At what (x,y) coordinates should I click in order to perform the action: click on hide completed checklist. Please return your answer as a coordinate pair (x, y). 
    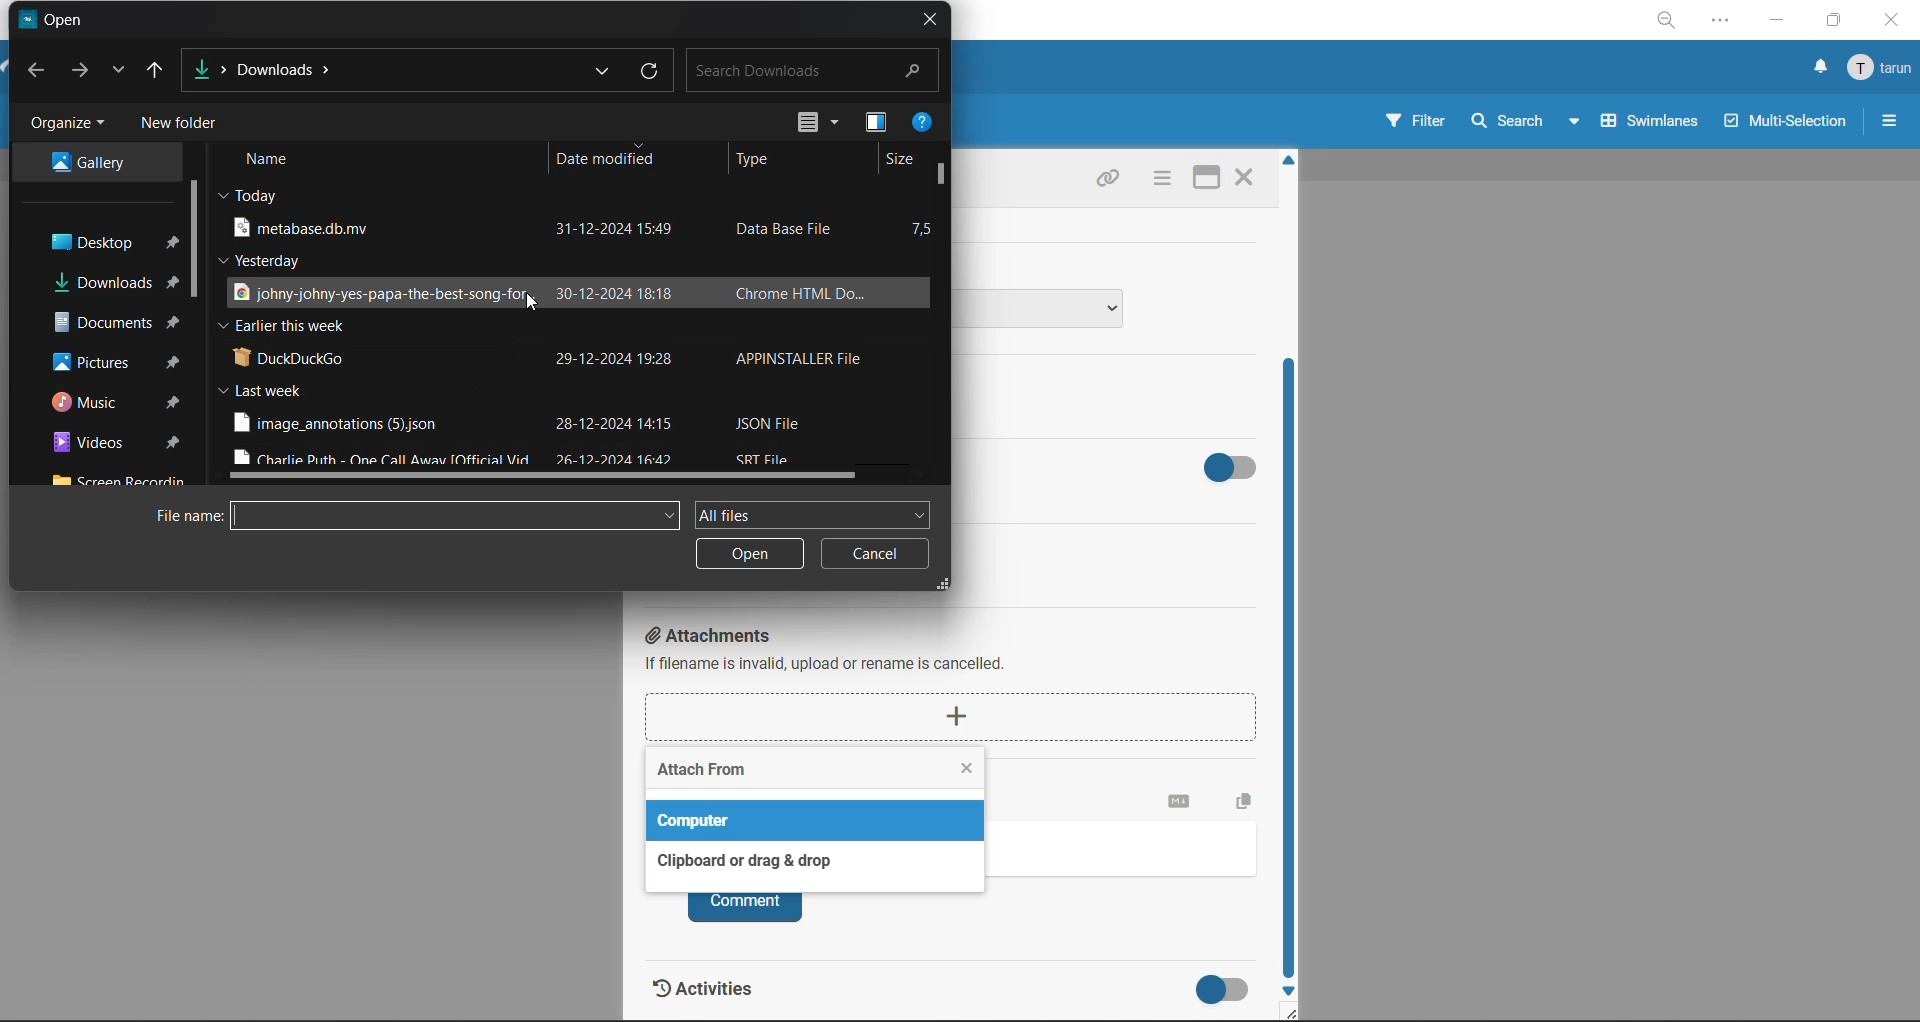
    Looking at the image, I should click on (1235, 464).